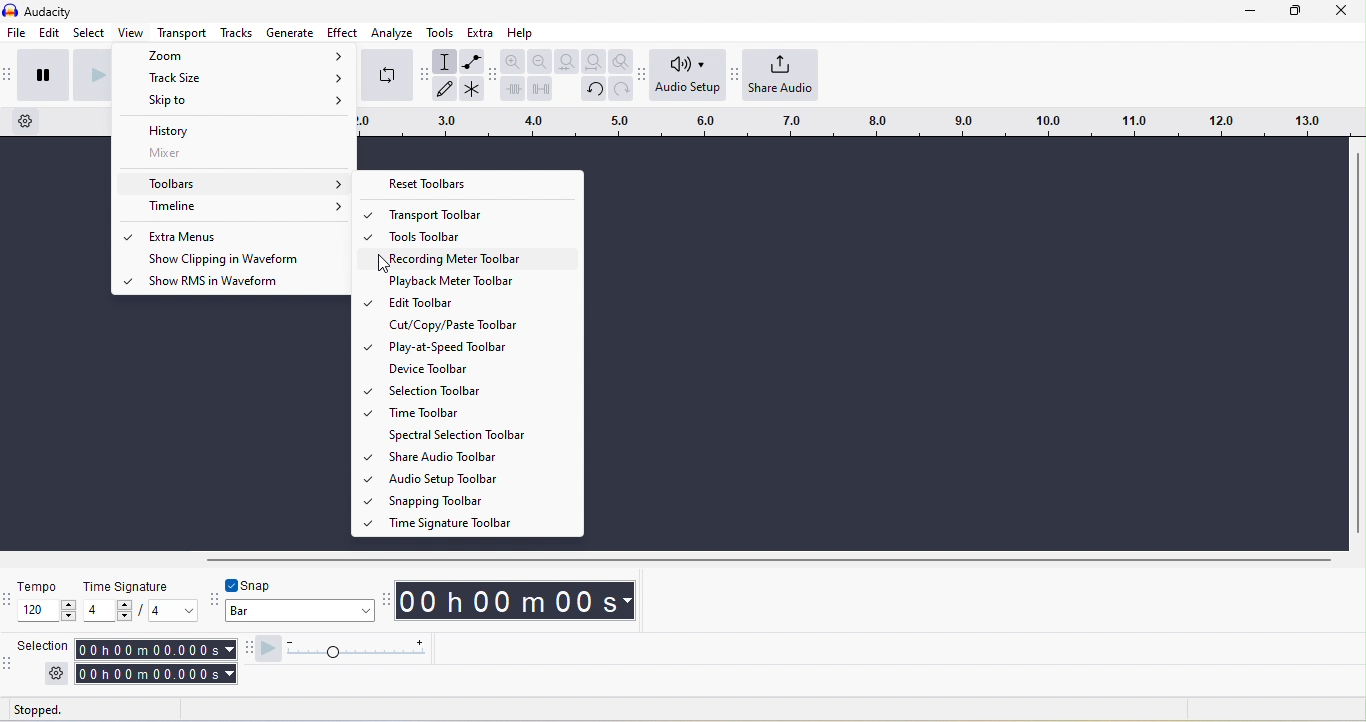  What do you see at coordinates (234, 128) in the screenshot?
I see `history ` at bounding box center [234, 128].